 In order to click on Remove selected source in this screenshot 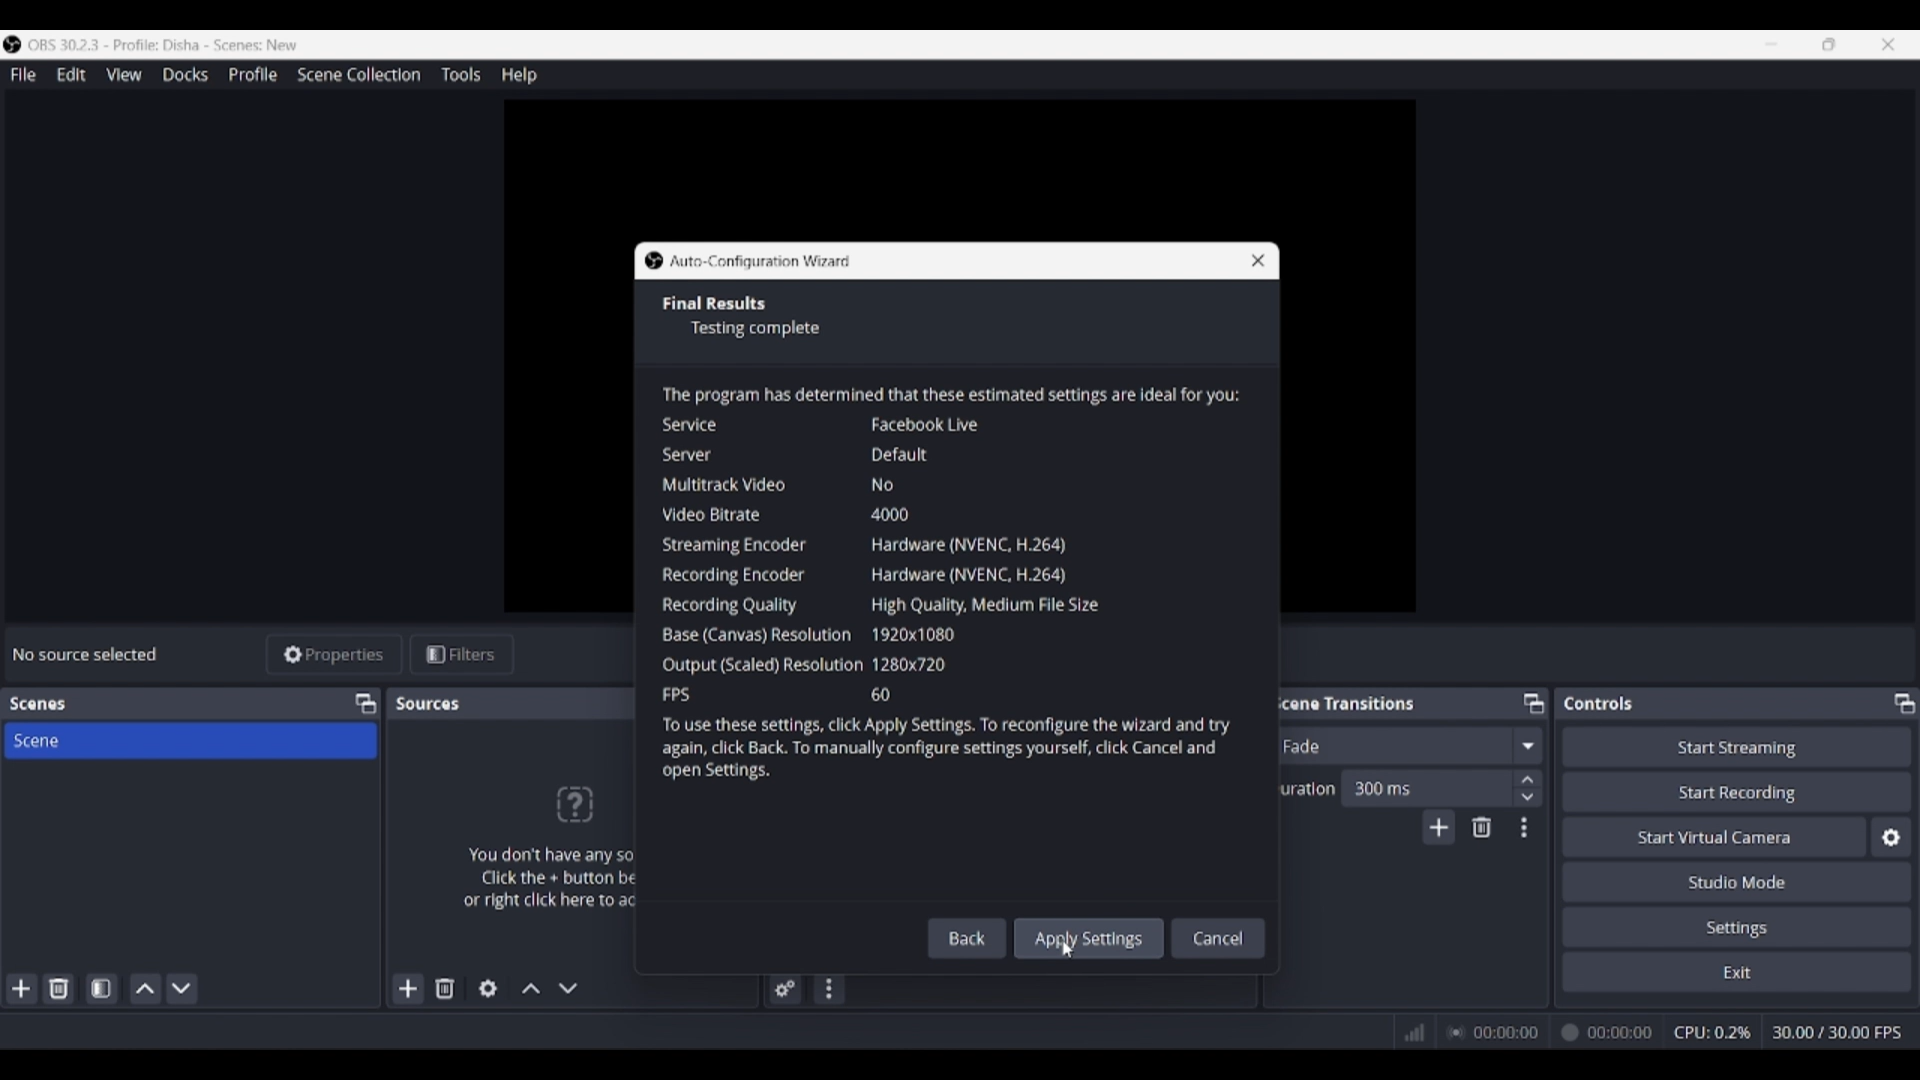, I will do `click(445, 988)`.